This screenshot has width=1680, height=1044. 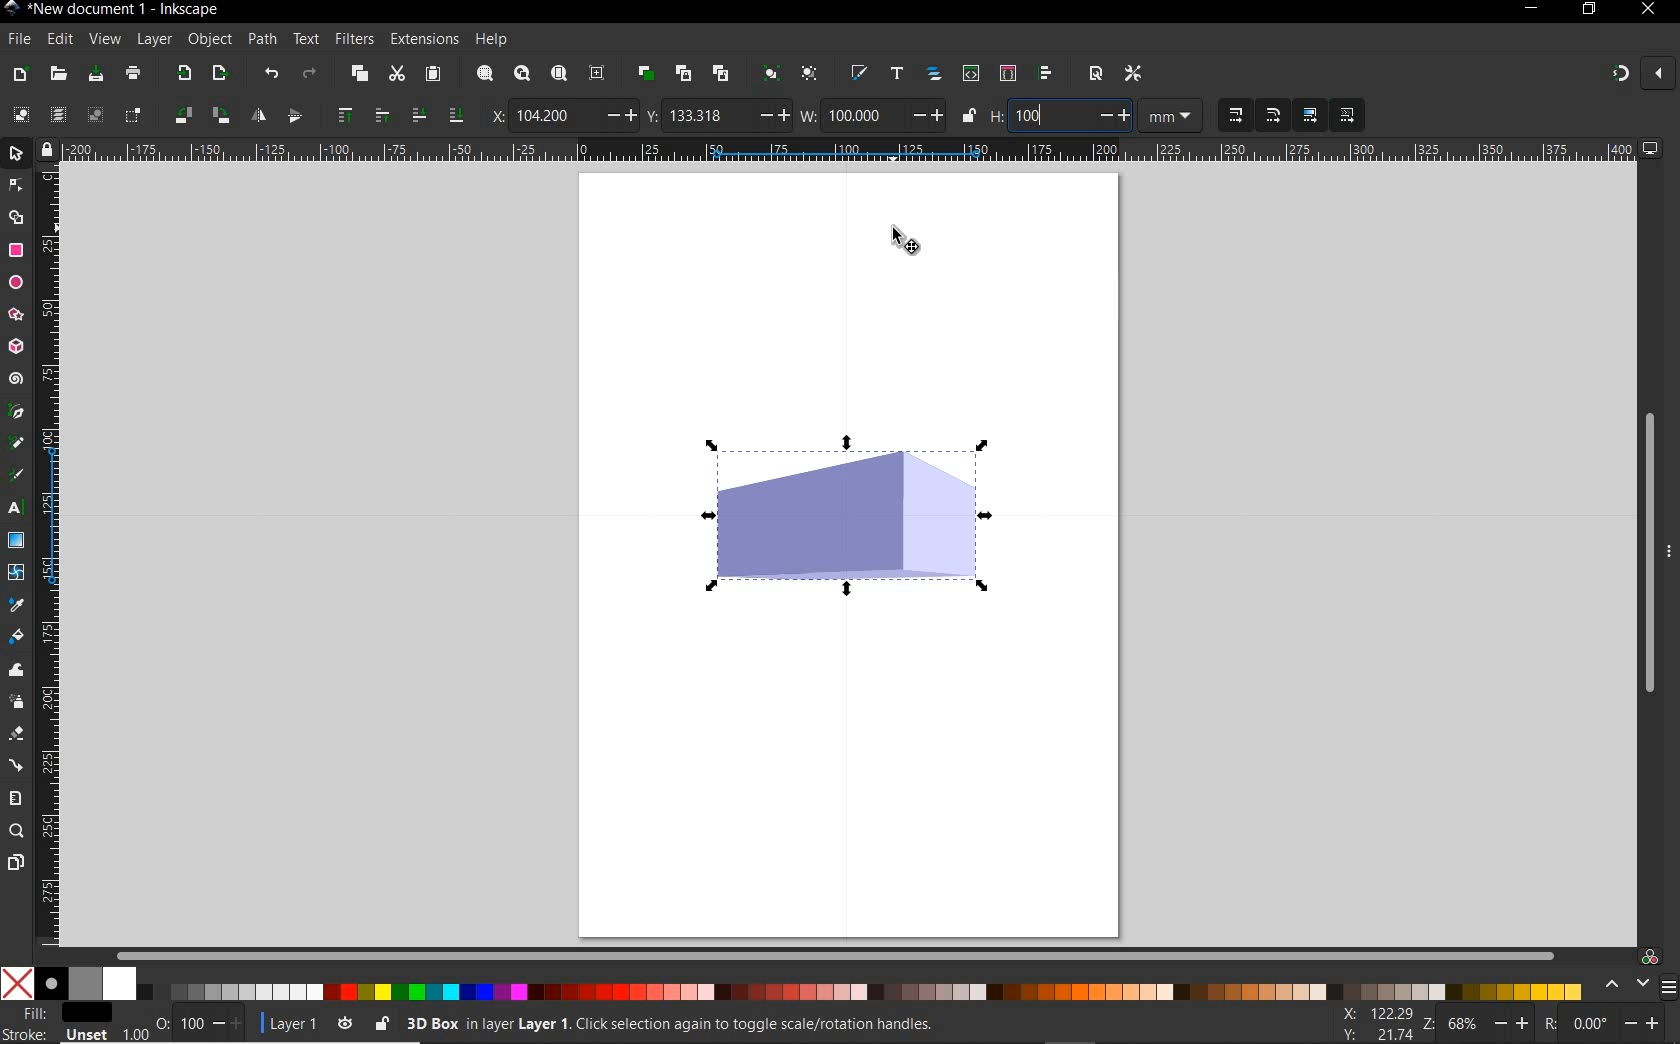 I want to click on toggle selection box, so click(x=134, y=114).